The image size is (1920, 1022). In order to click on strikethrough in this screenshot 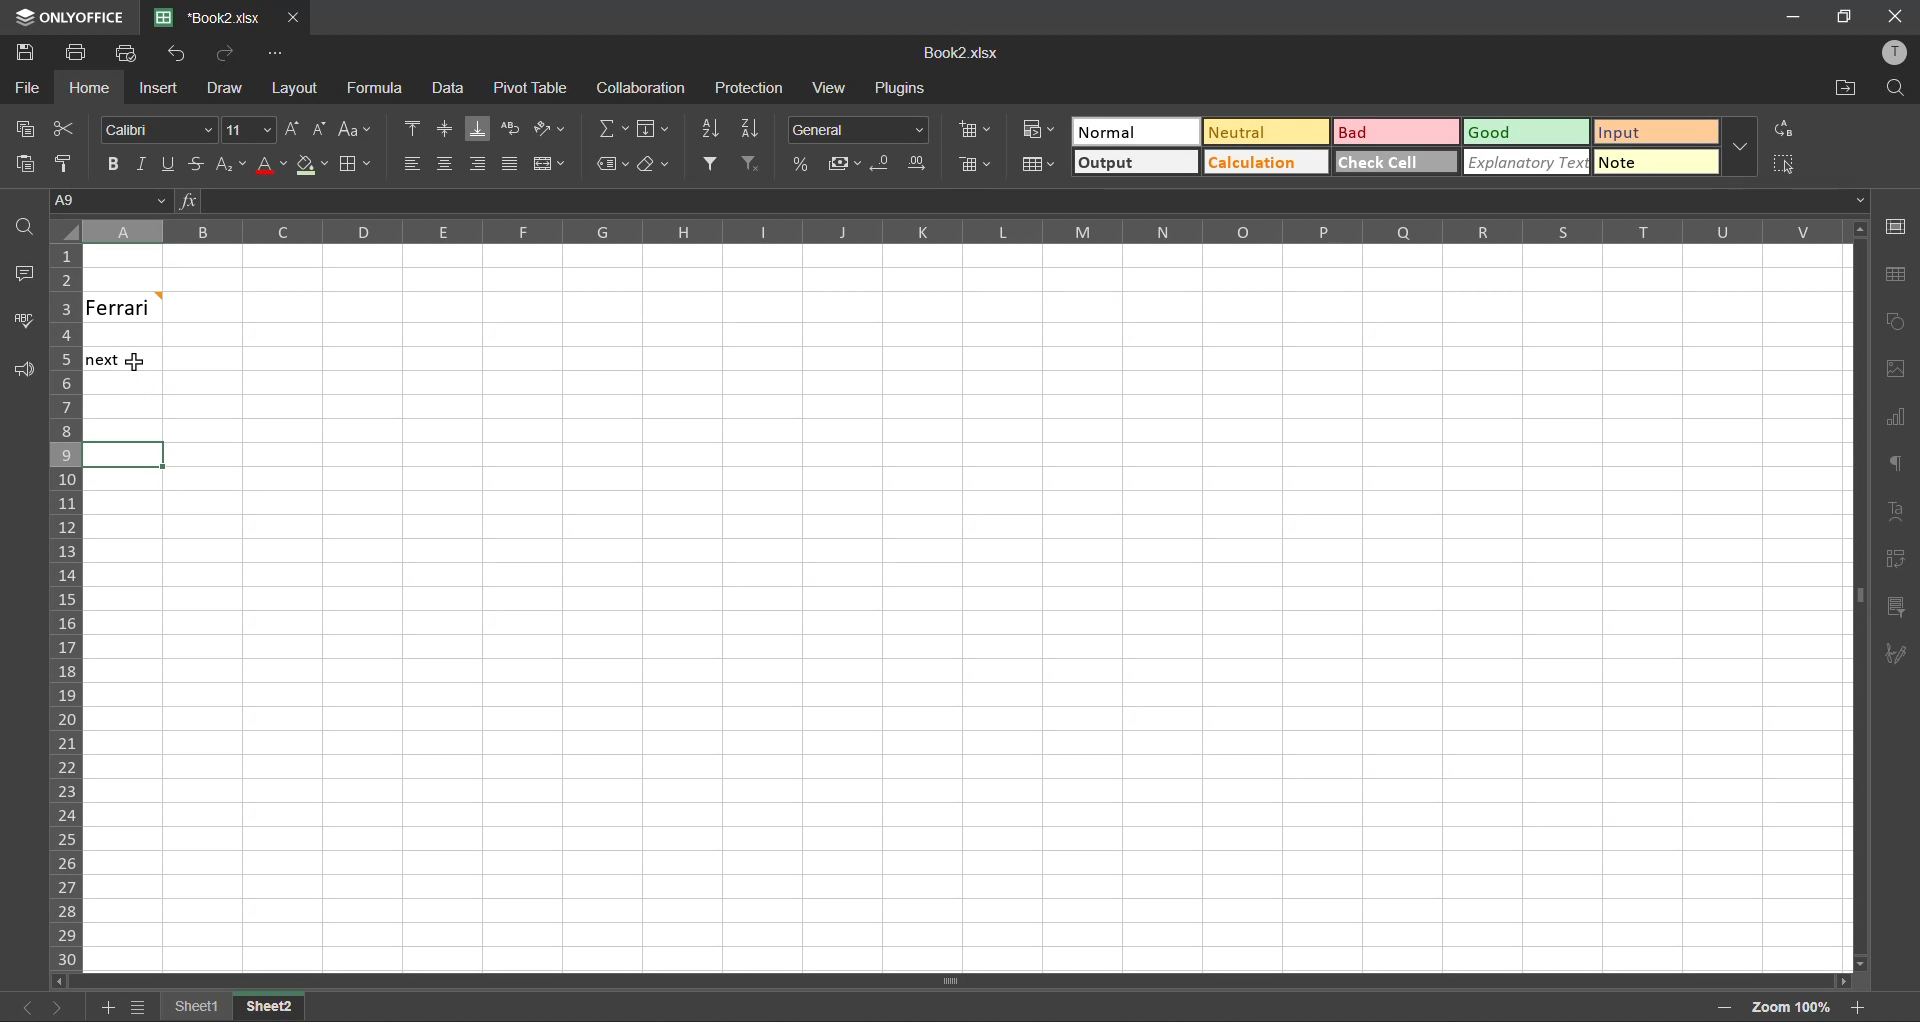, I will do `click(195, 165)`.